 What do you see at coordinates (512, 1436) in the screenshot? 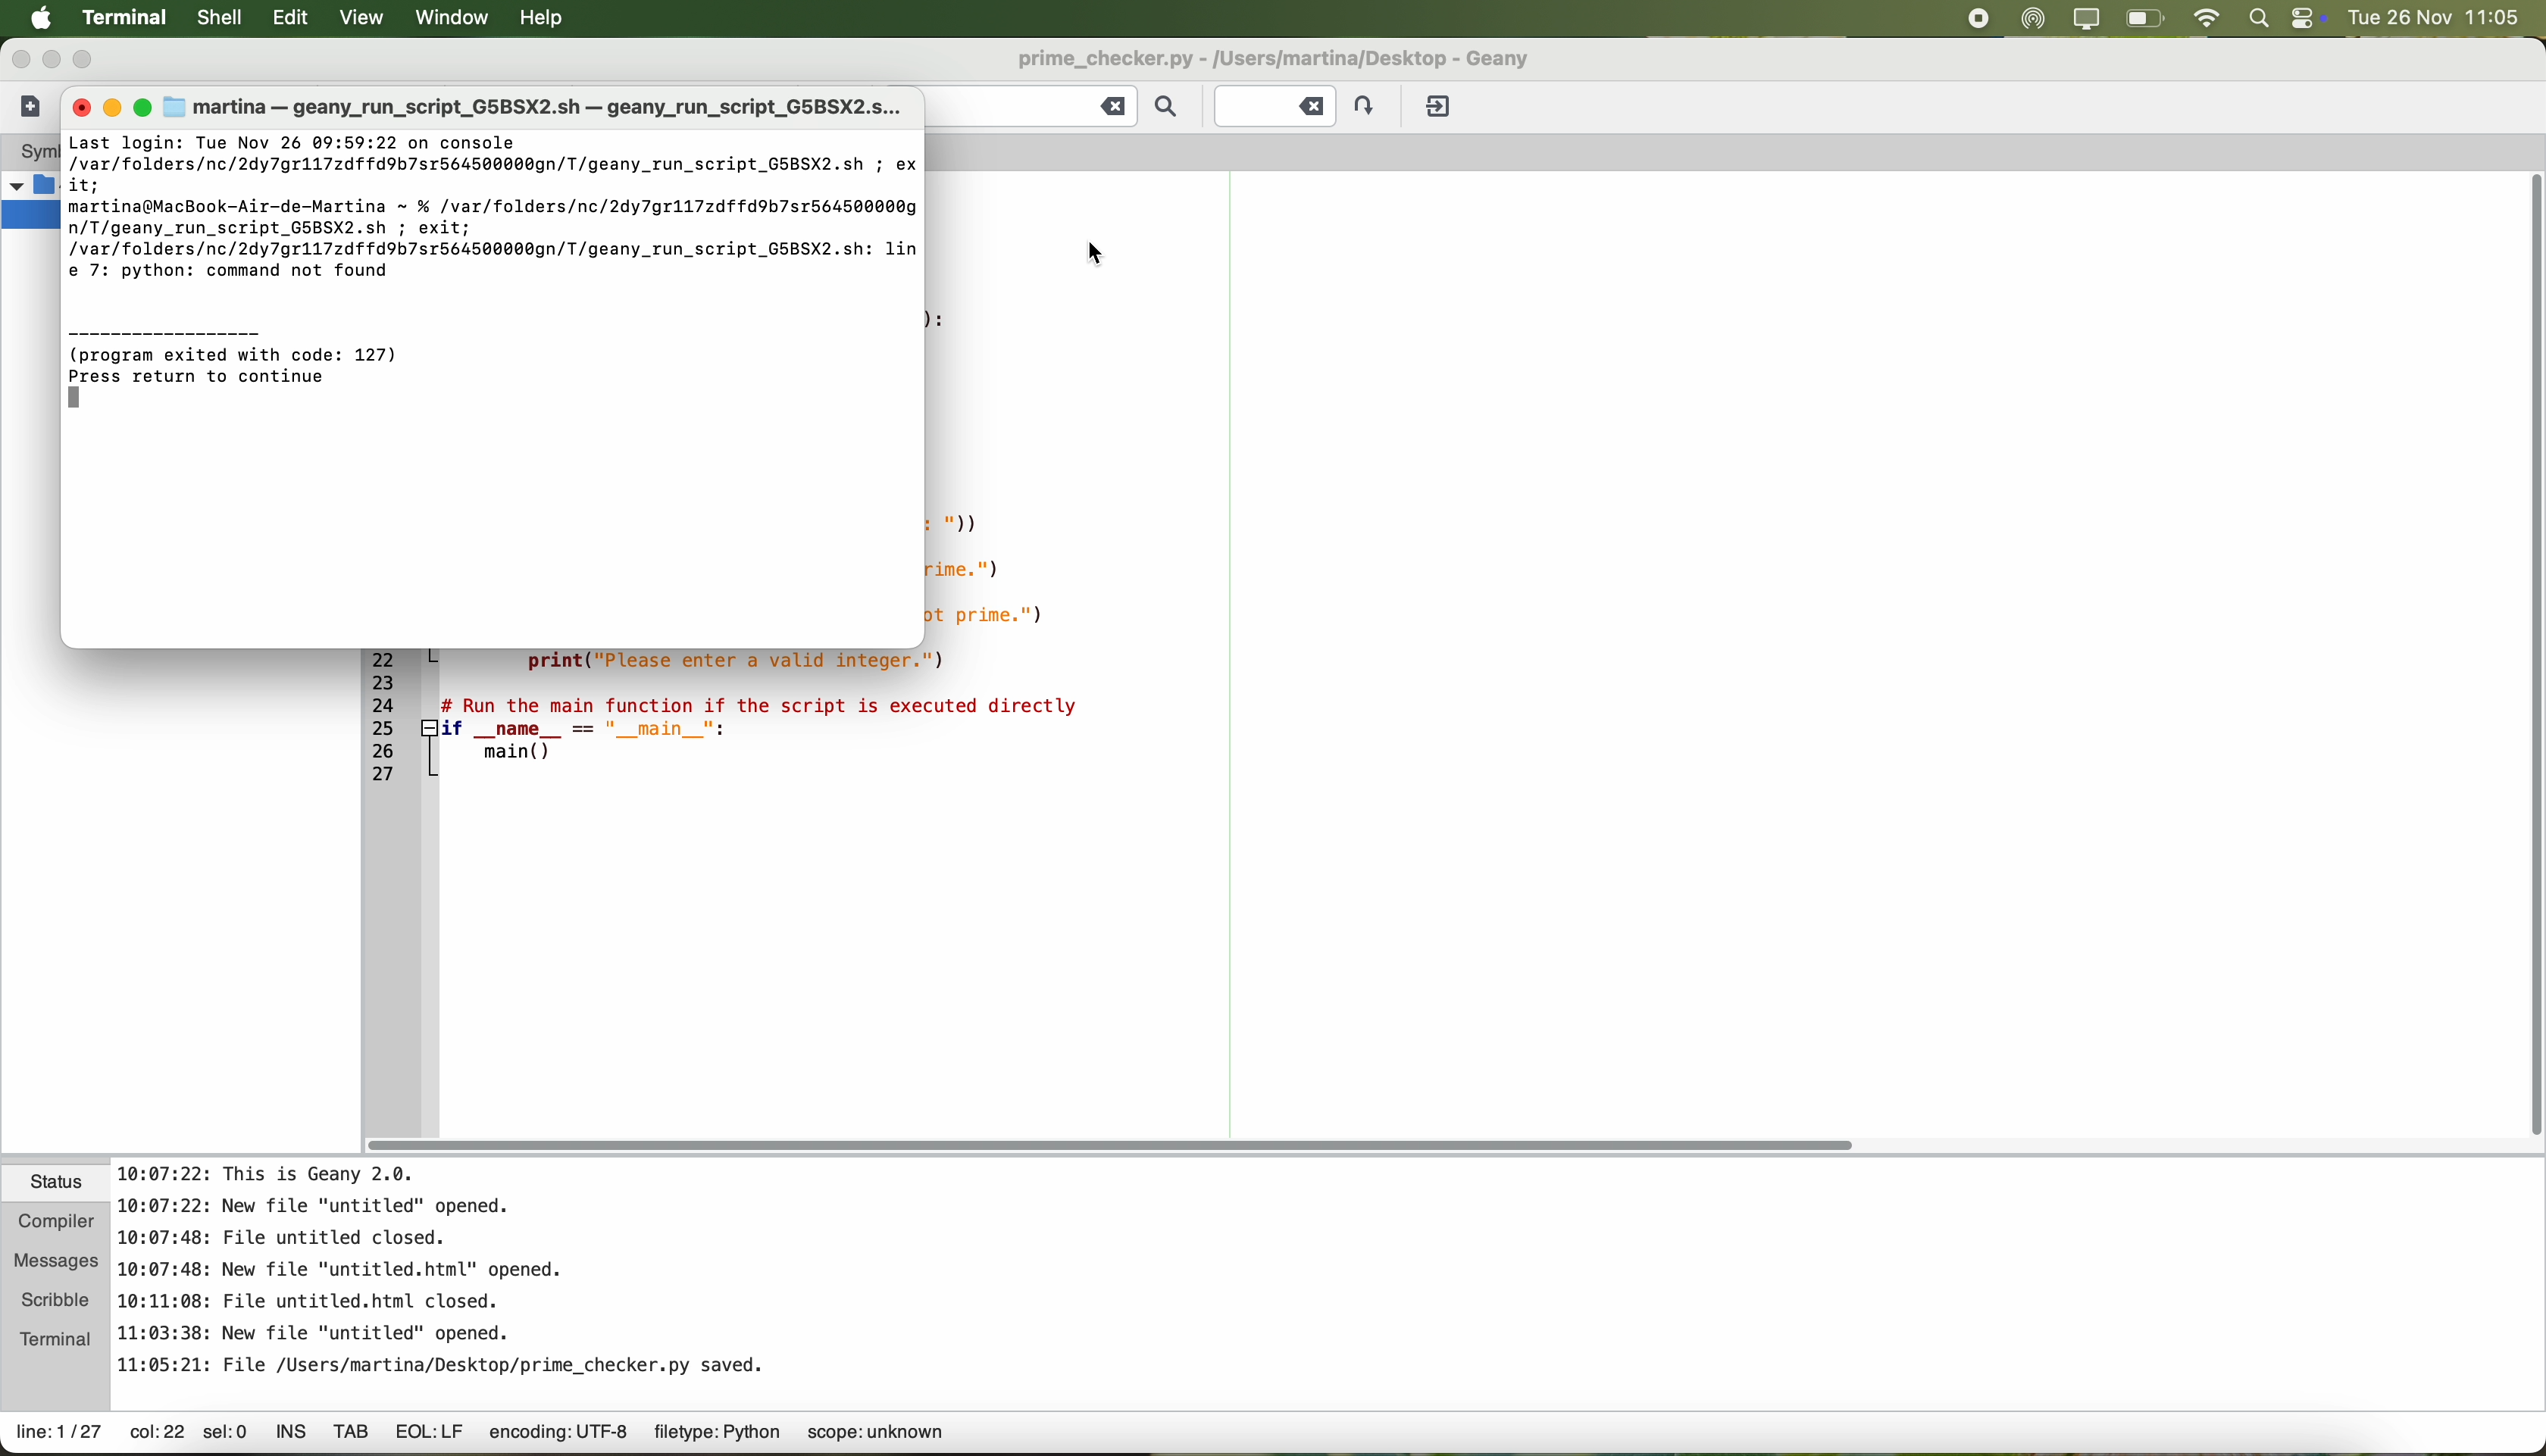
I see `data` at bounding box center [512, 1436].